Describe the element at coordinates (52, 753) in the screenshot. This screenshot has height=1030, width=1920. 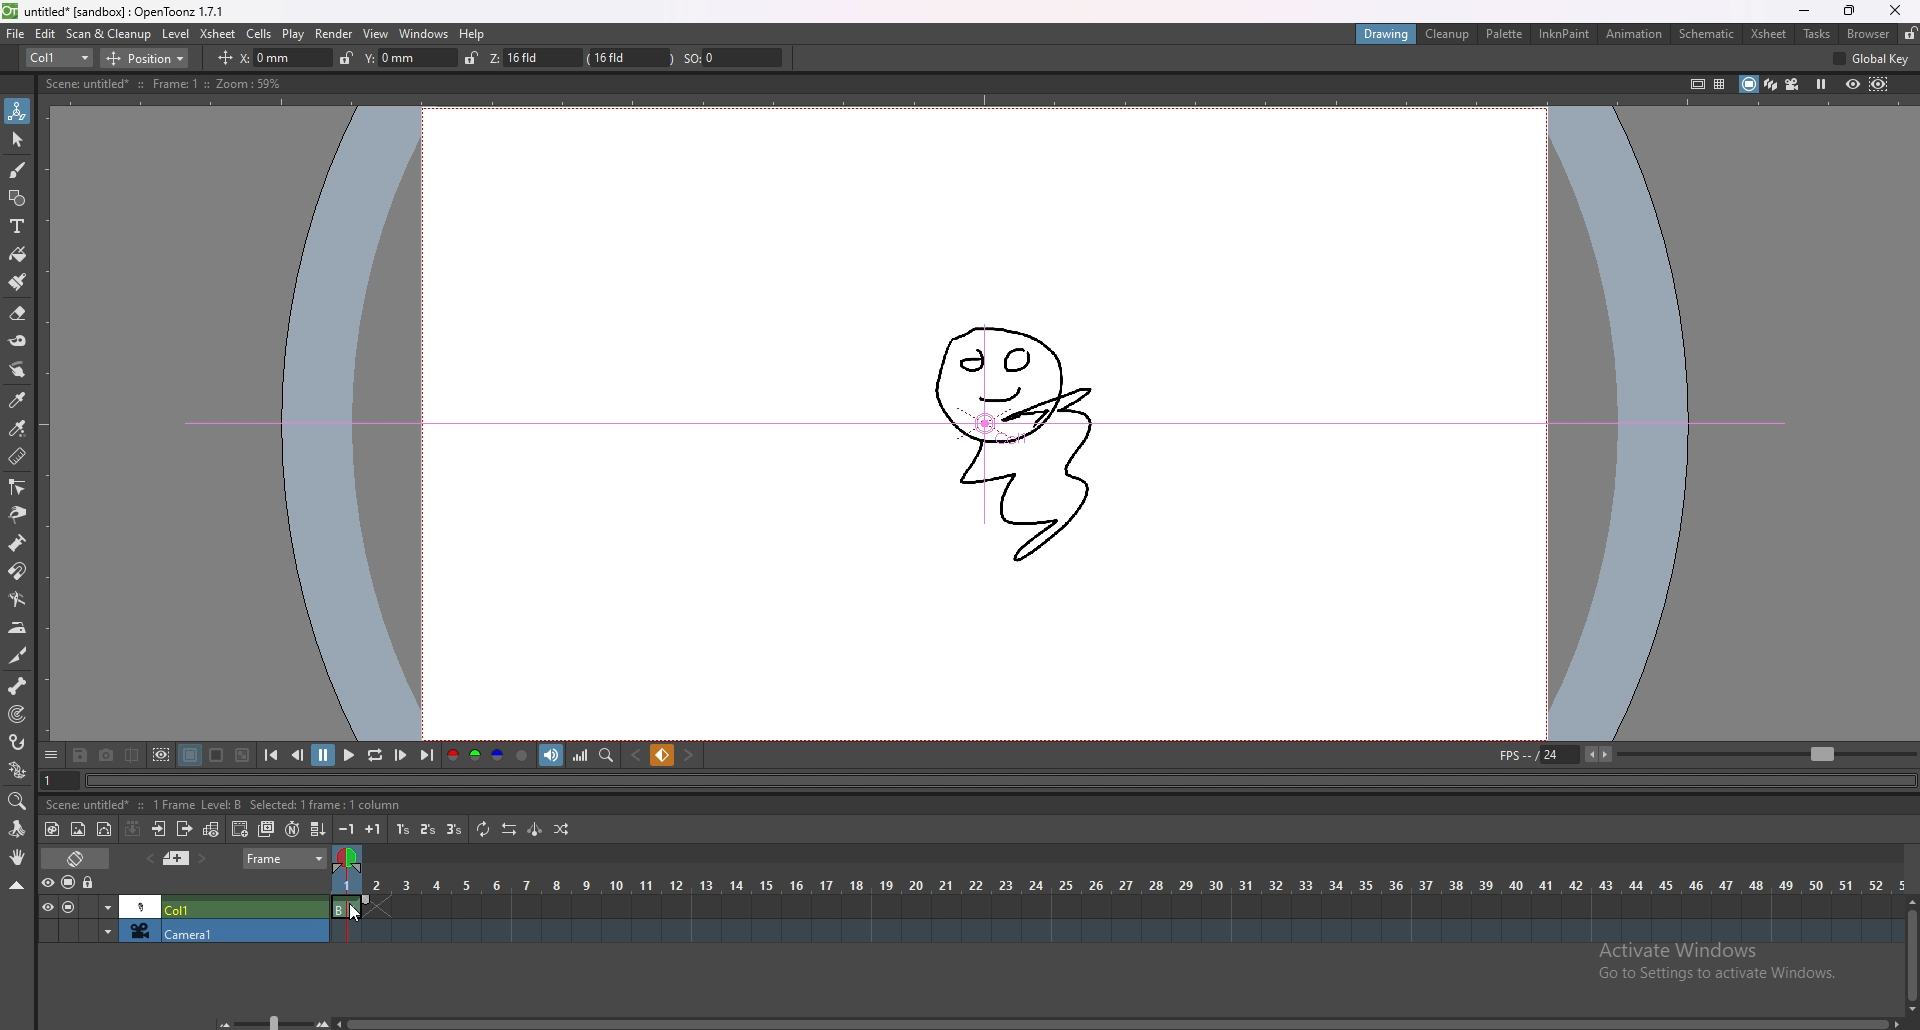
I see `options` at that location.